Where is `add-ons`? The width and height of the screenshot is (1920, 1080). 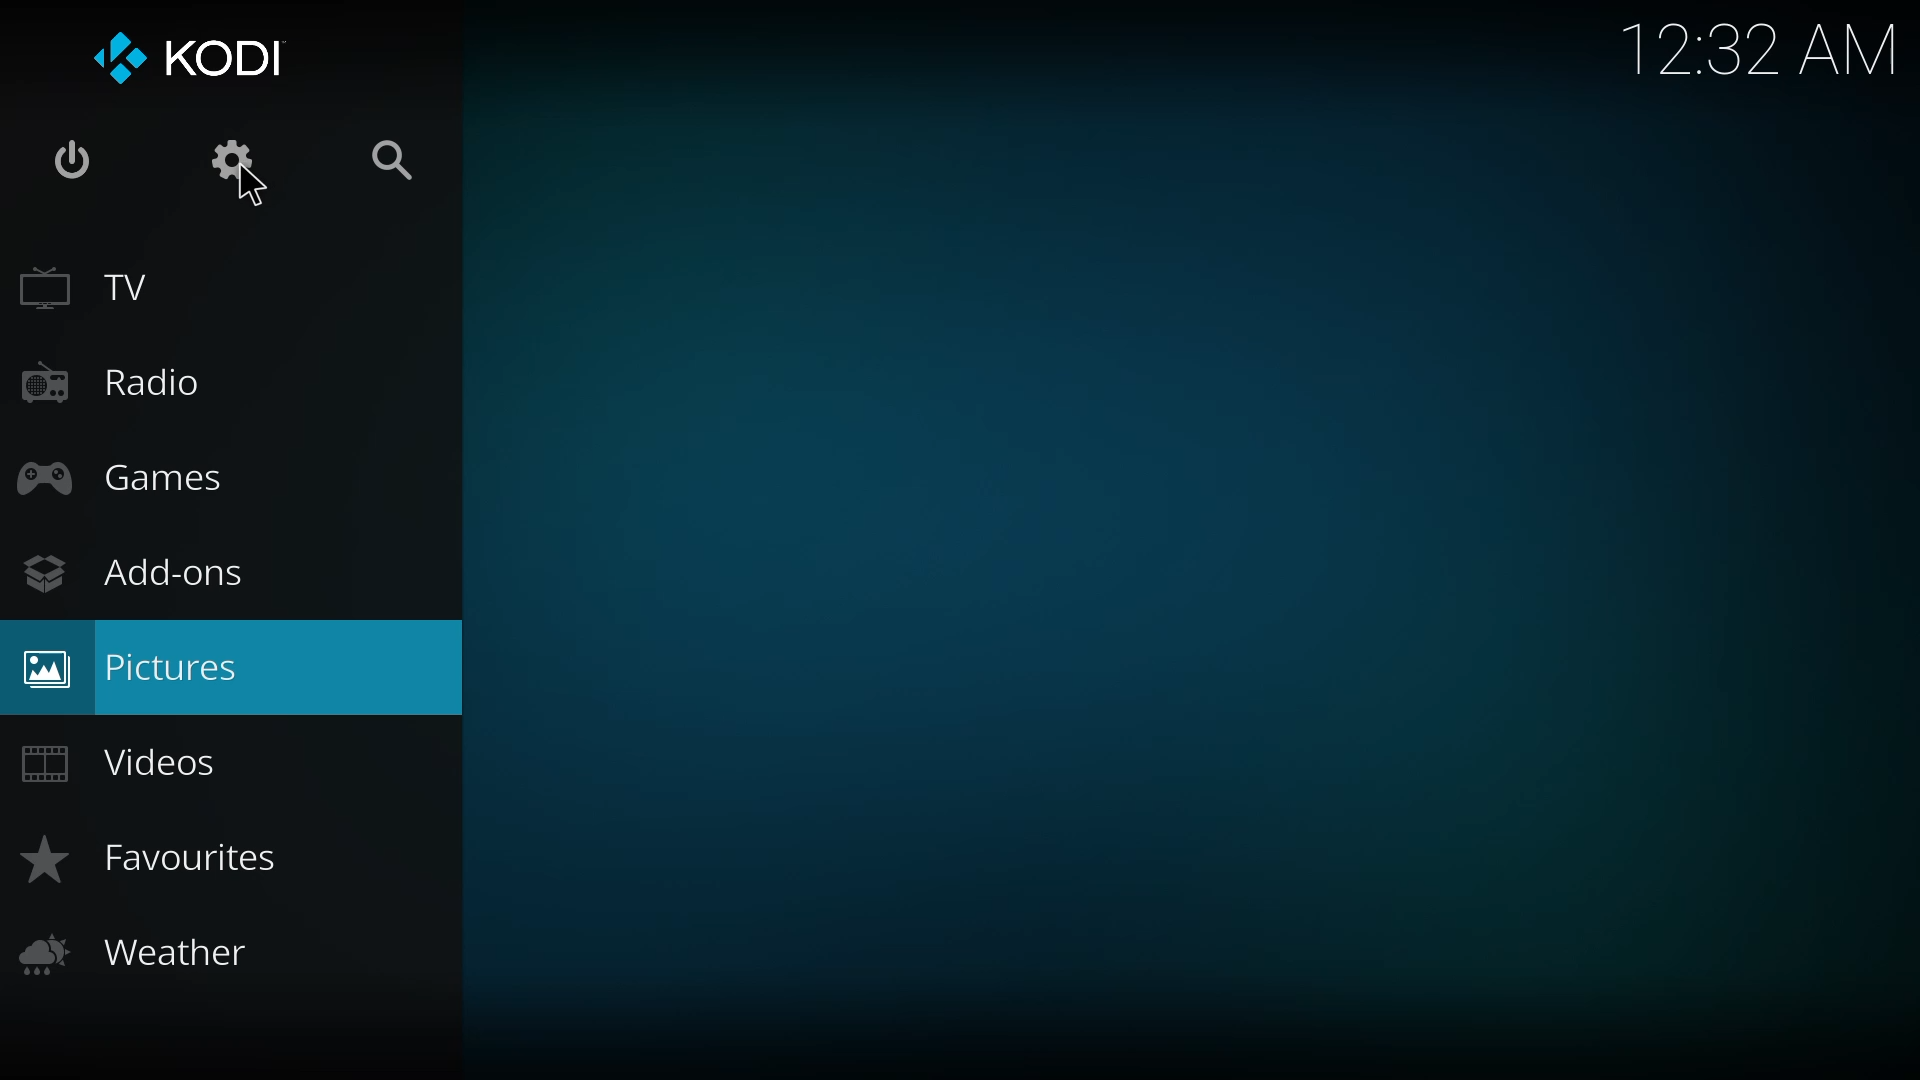 add-ons is located at coordinates (139, 578).